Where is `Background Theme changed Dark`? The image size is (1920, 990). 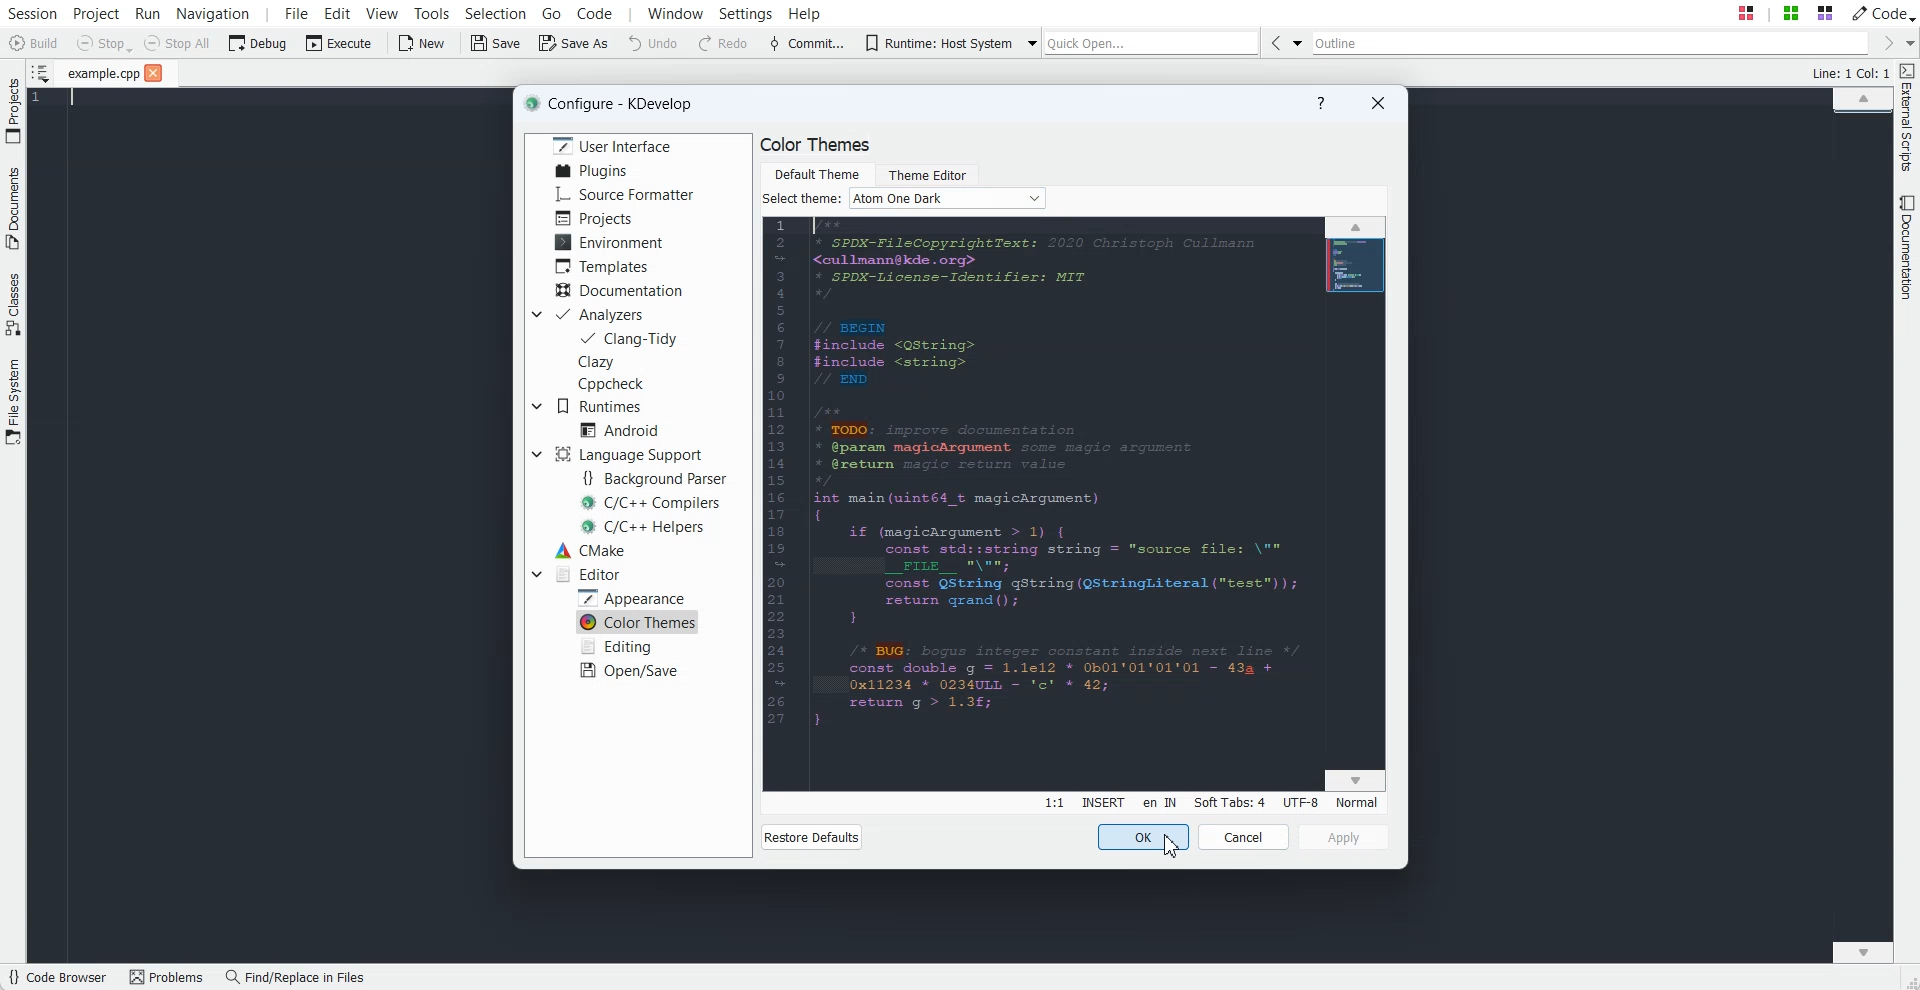
Background Theme changed Dark is located at coordinates (266, 543).